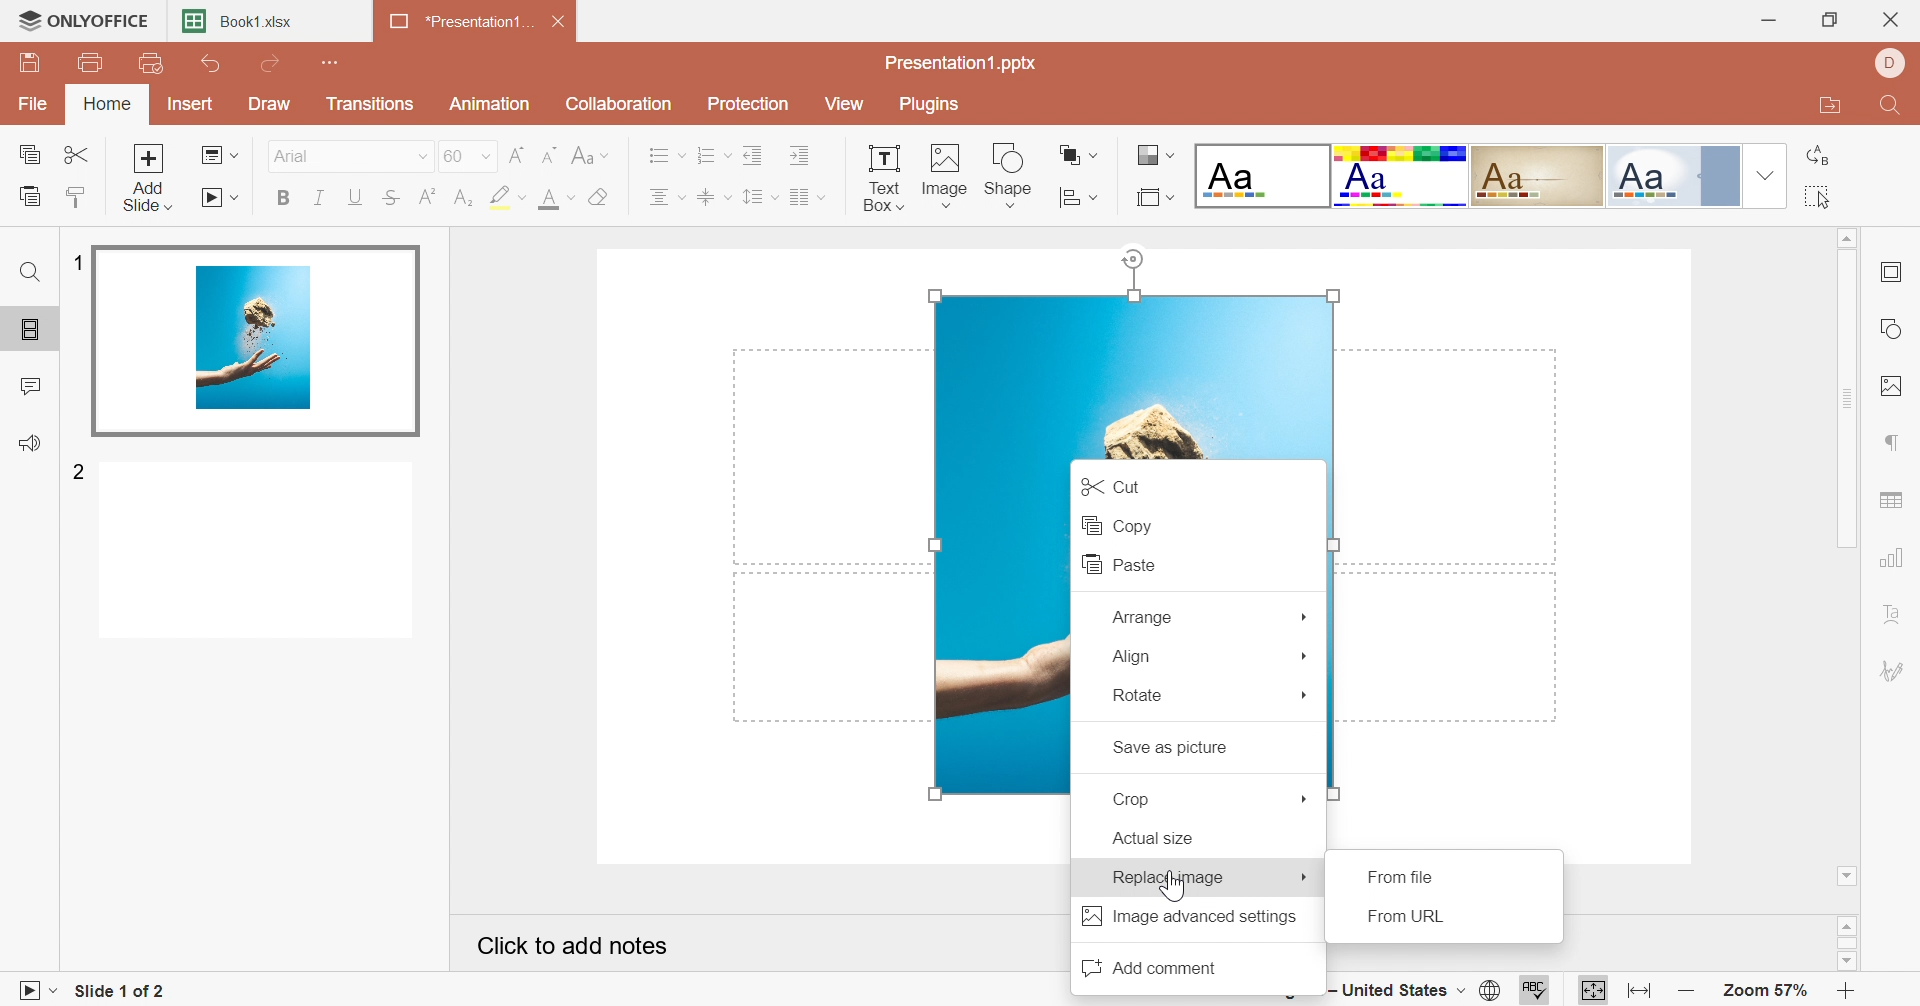 The height and width of the screenshot is (1006, 1920). I want to click on Crop, so click(1139, 799).